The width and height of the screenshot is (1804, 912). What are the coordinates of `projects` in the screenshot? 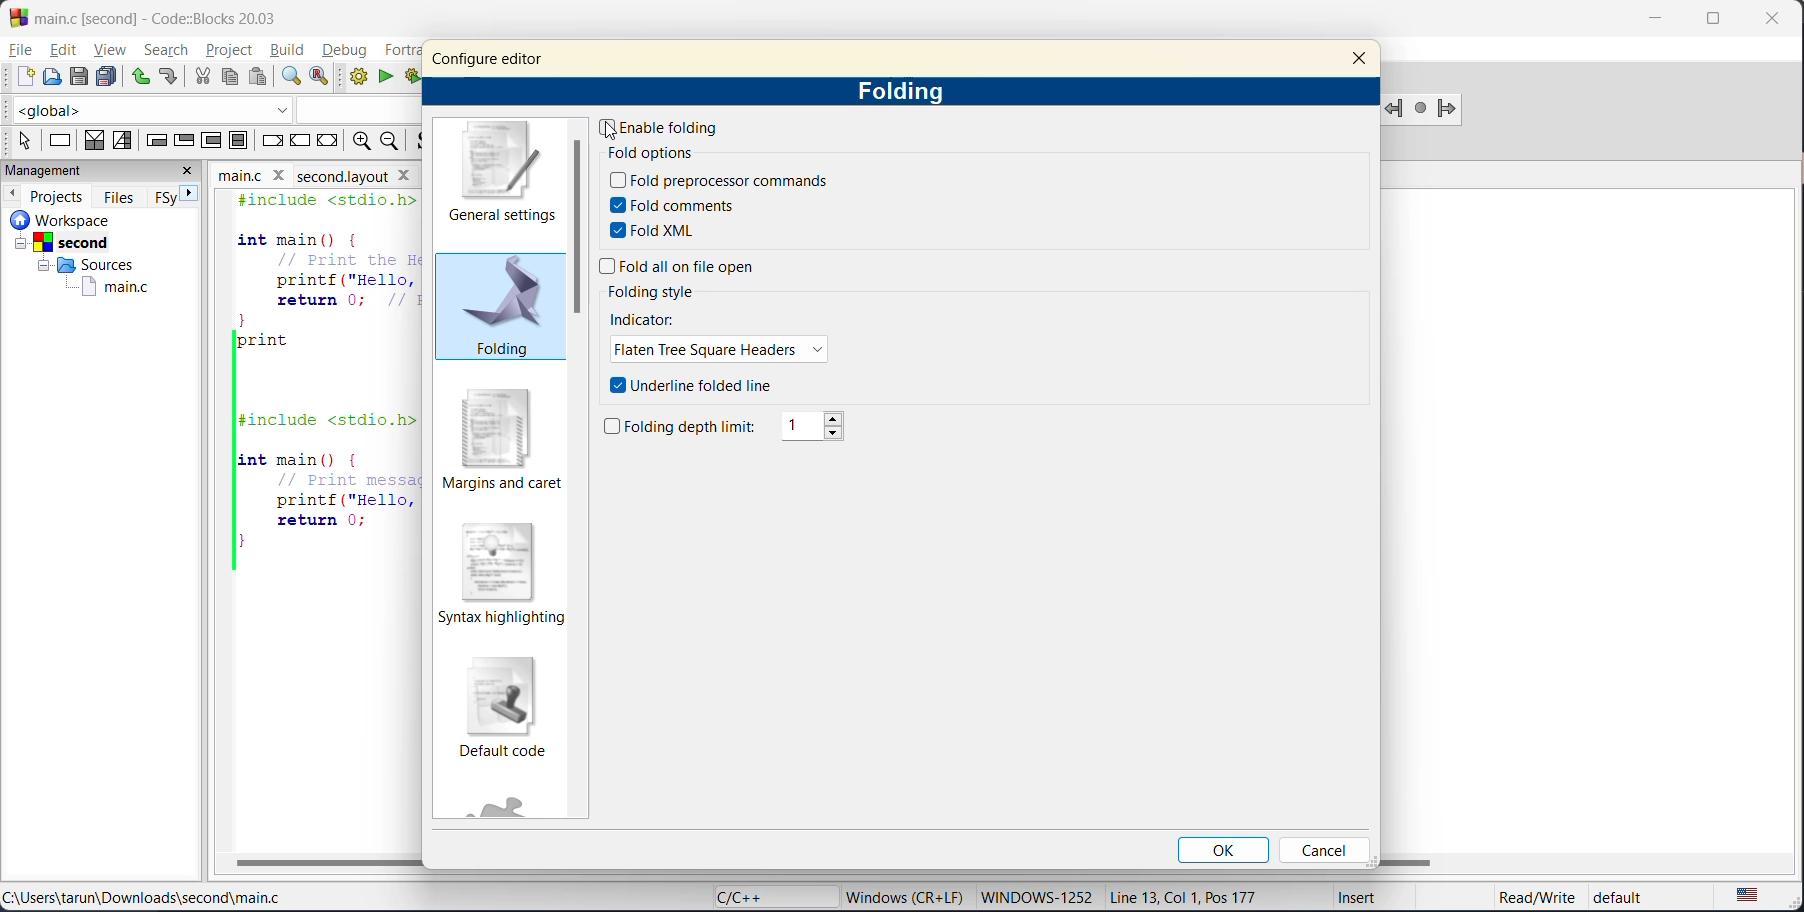 It's located at (59, 194).